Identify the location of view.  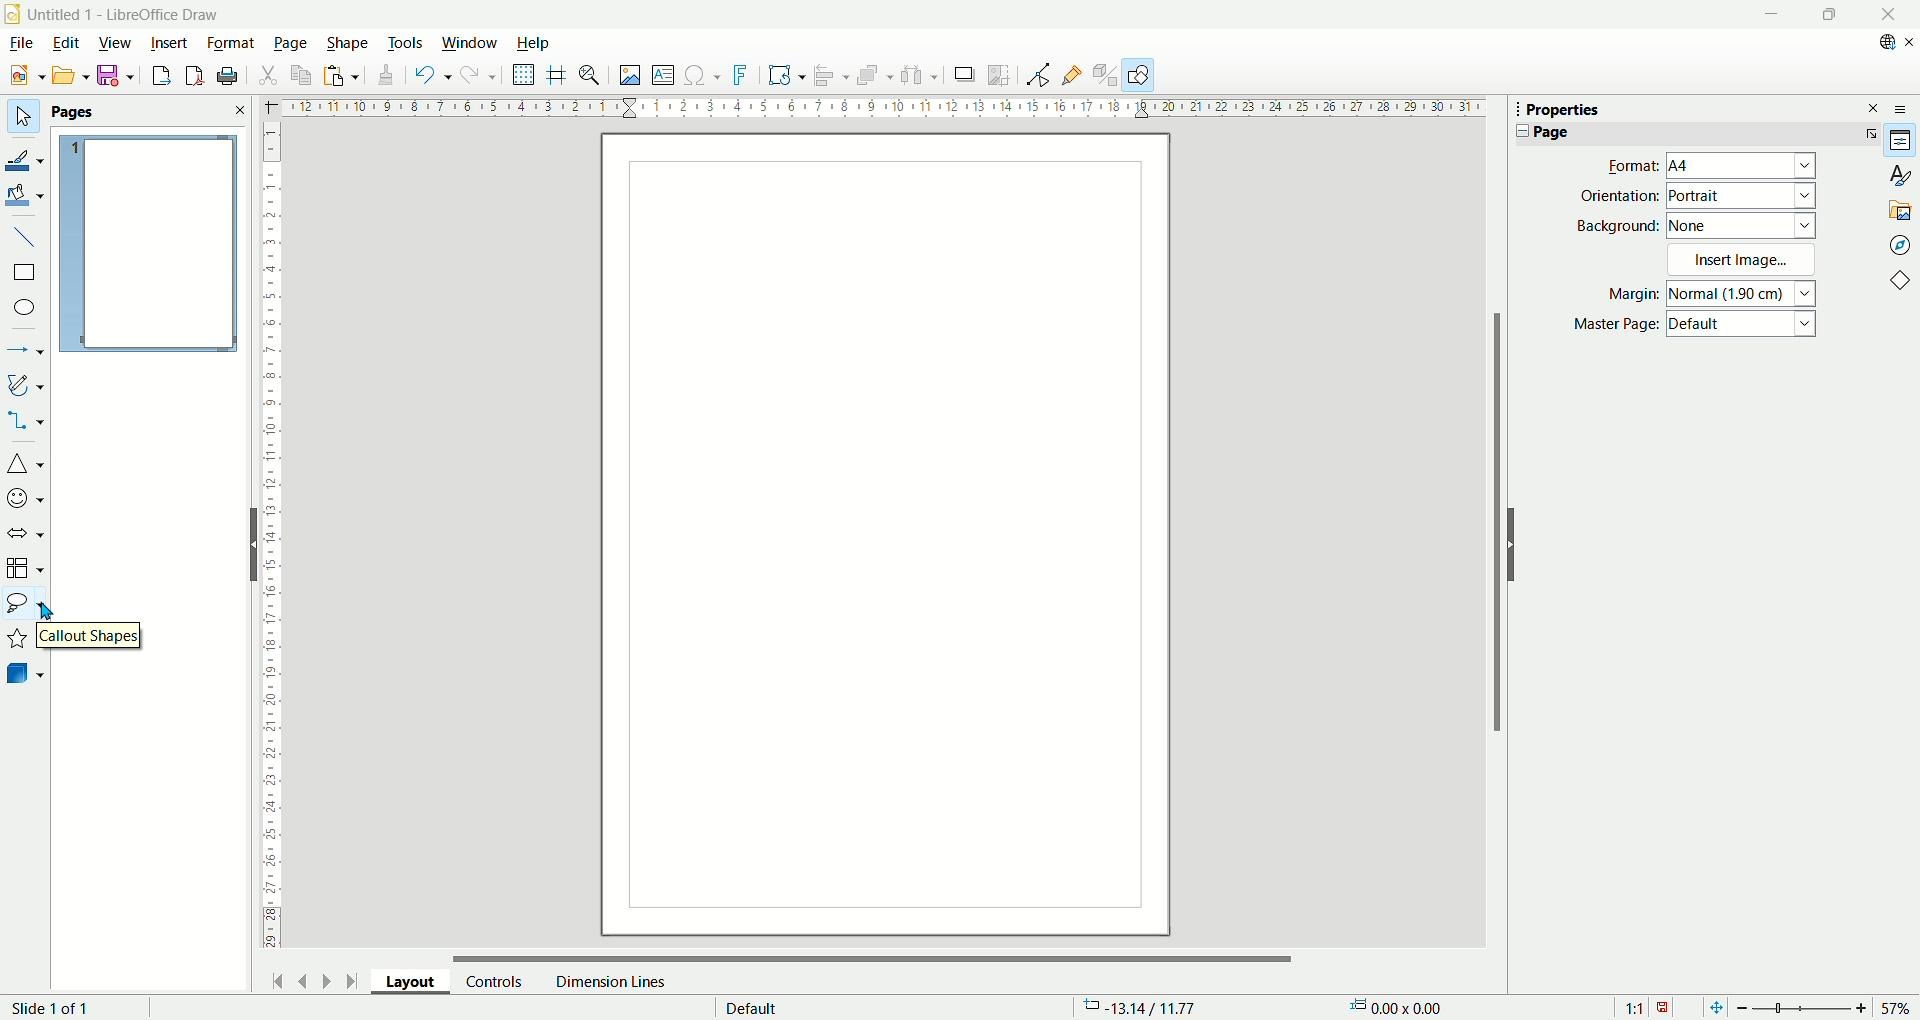
(116, 41).